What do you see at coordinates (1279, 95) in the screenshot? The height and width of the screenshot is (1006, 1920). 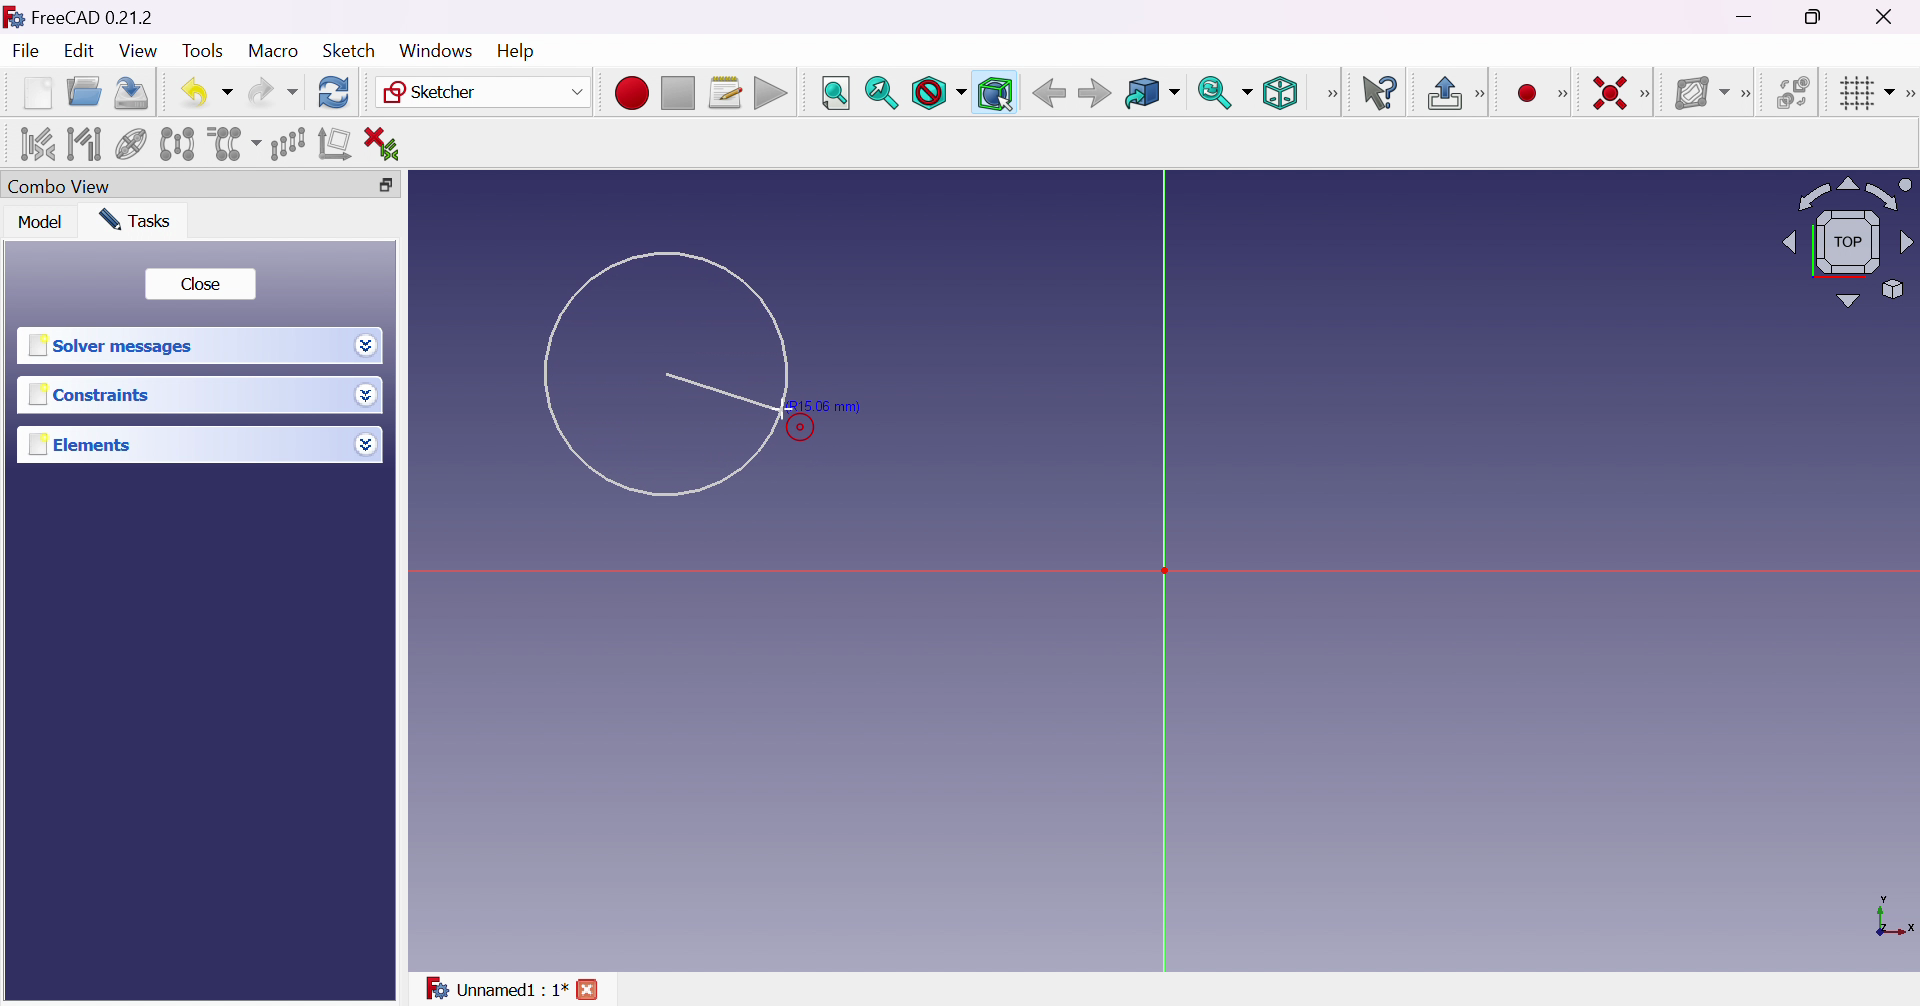 I see `Isometric` at bounding box center [1279, 95].